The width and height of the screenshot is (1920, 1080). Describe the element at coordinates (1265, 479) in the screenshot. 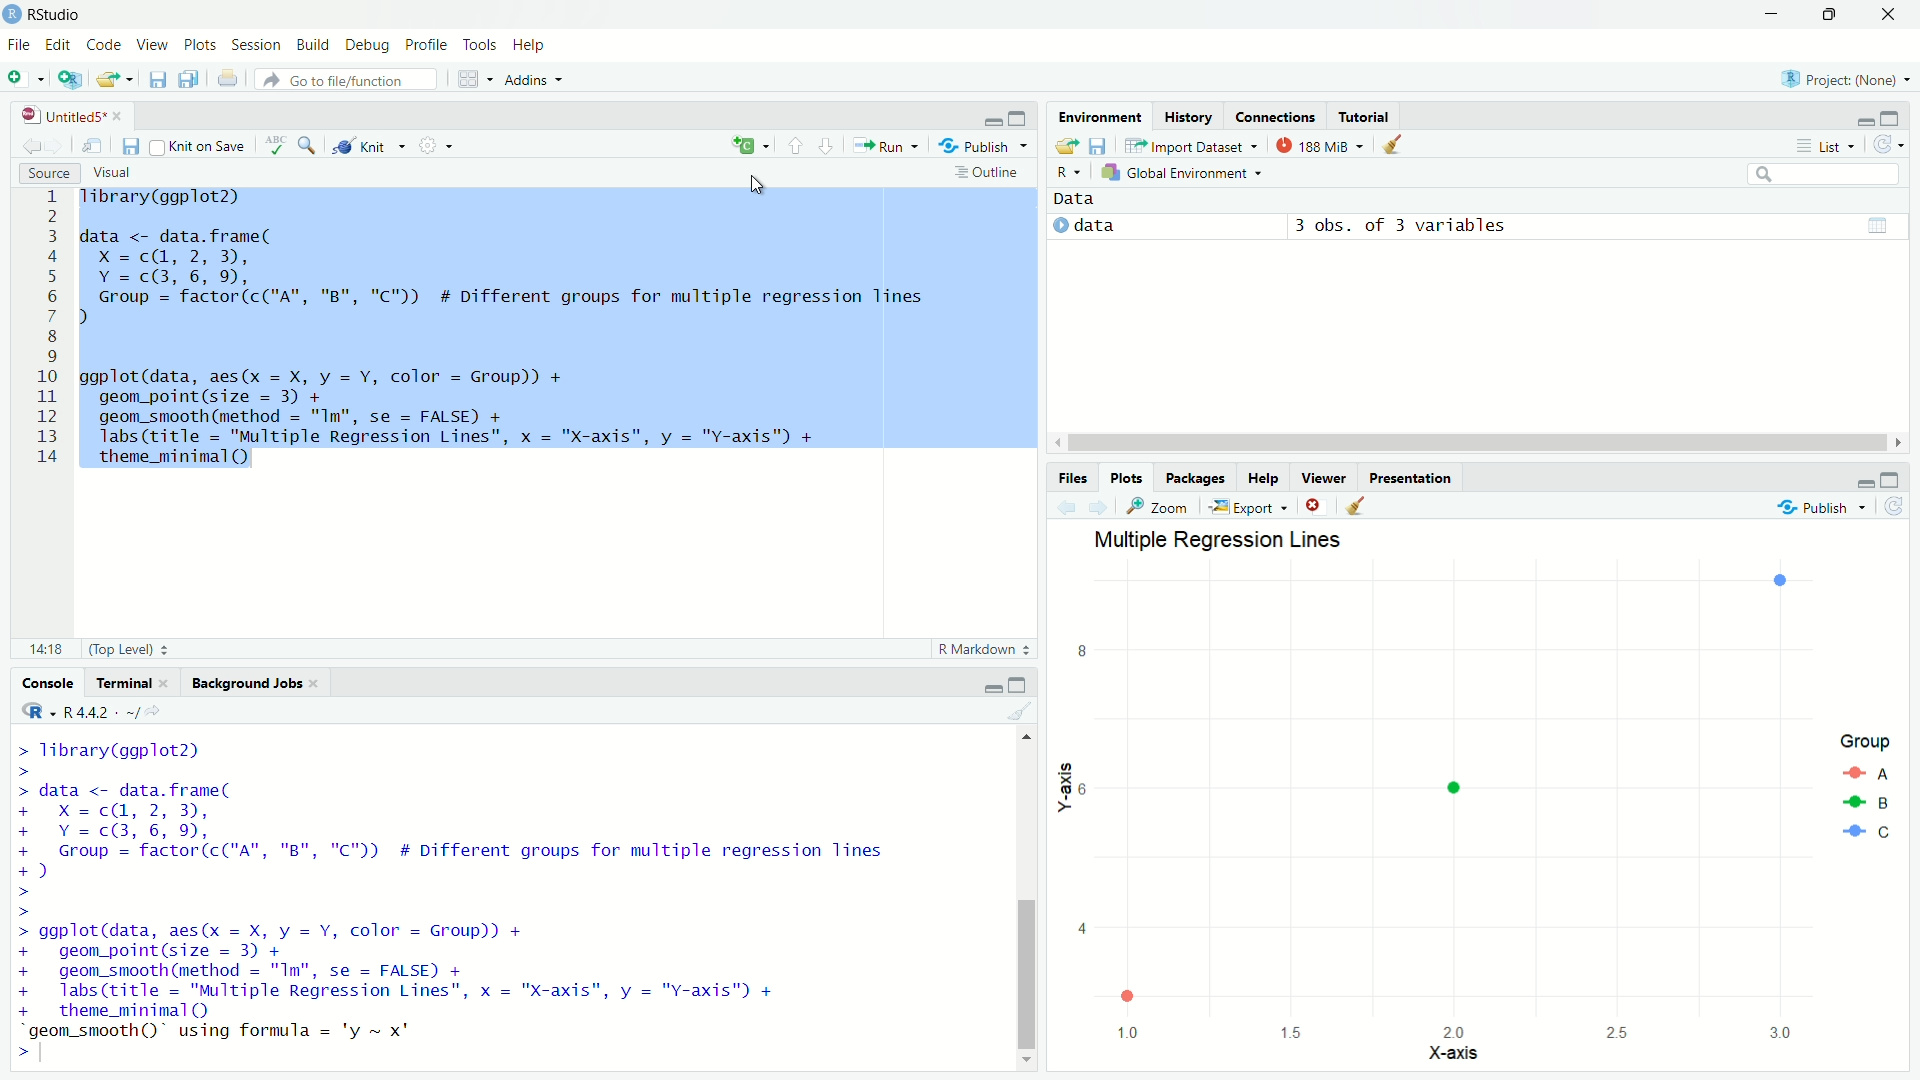

I see `Help` at that location.